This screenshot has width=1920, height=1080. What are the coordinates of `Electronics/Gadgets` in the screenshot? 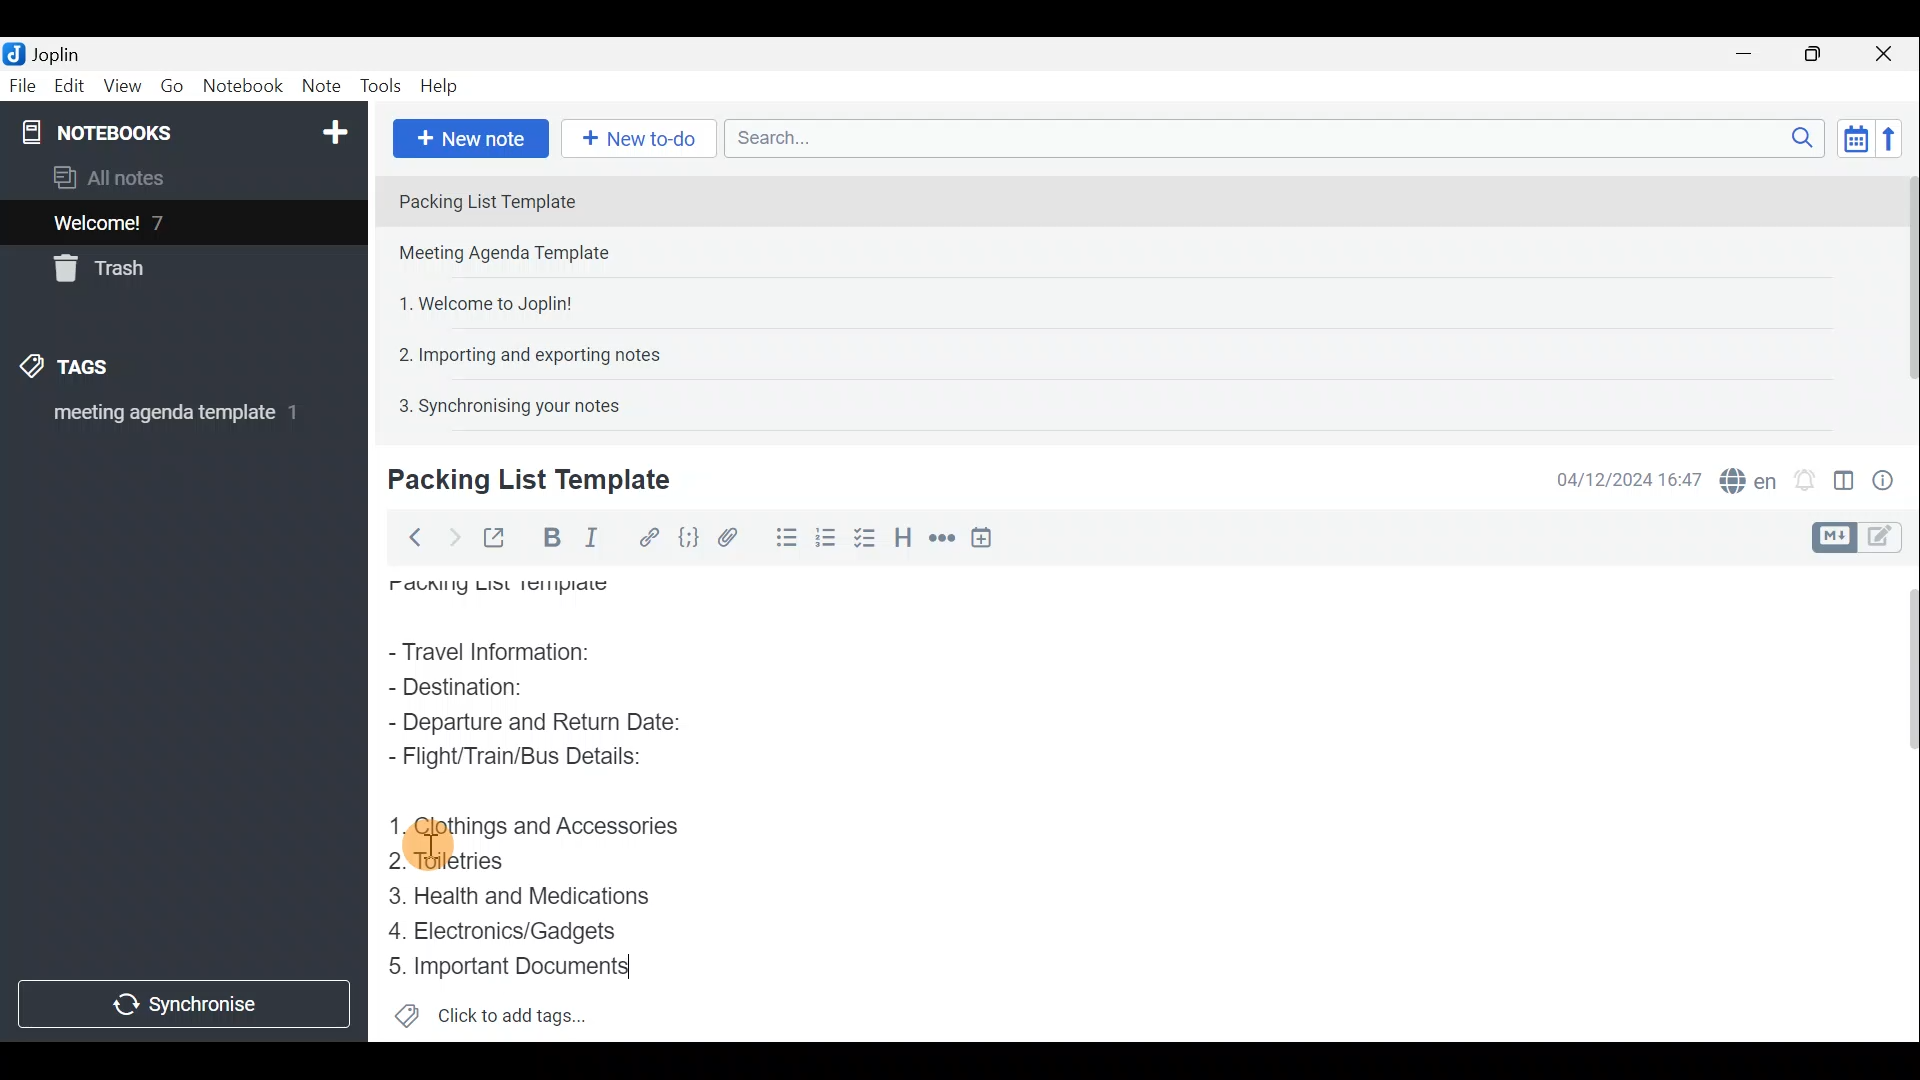 It's located at (508, 930).